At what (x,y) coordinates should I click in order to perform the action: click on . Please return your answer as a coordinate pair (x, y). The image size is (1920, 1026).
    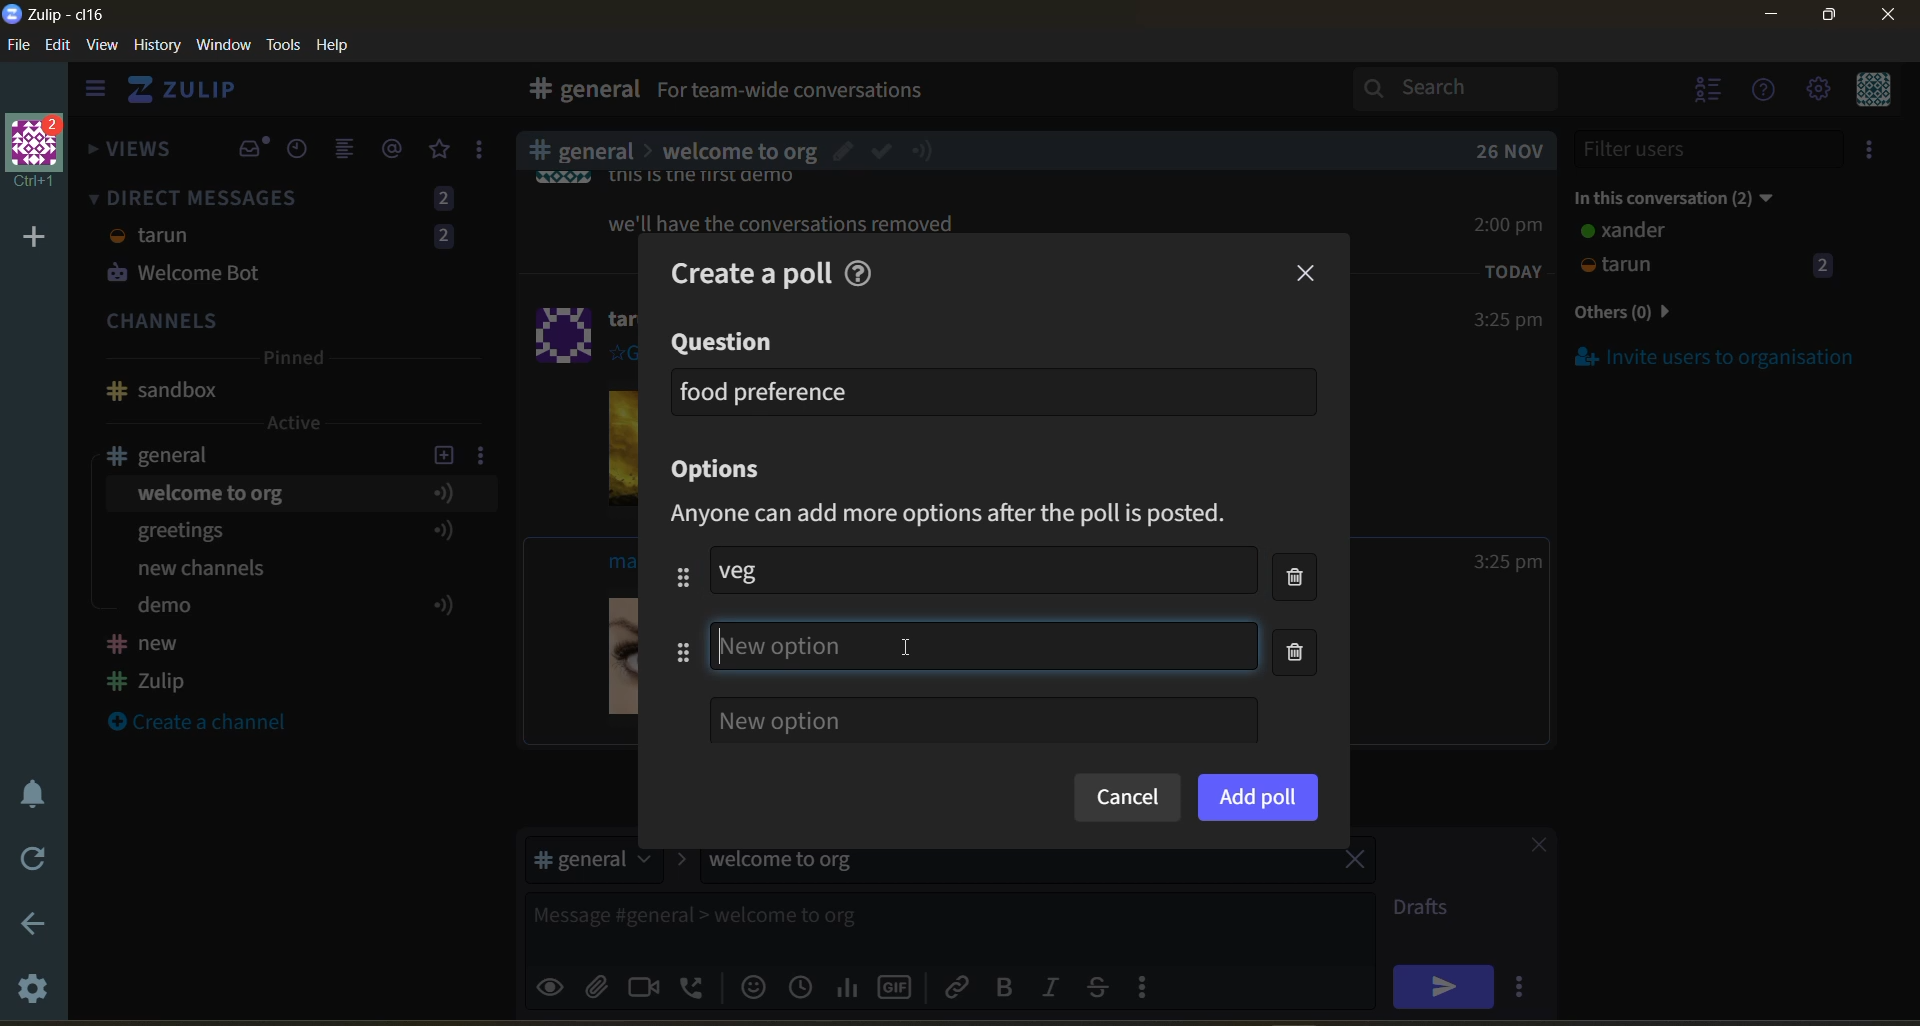
    Looking at the image, I should click on (786, 224).